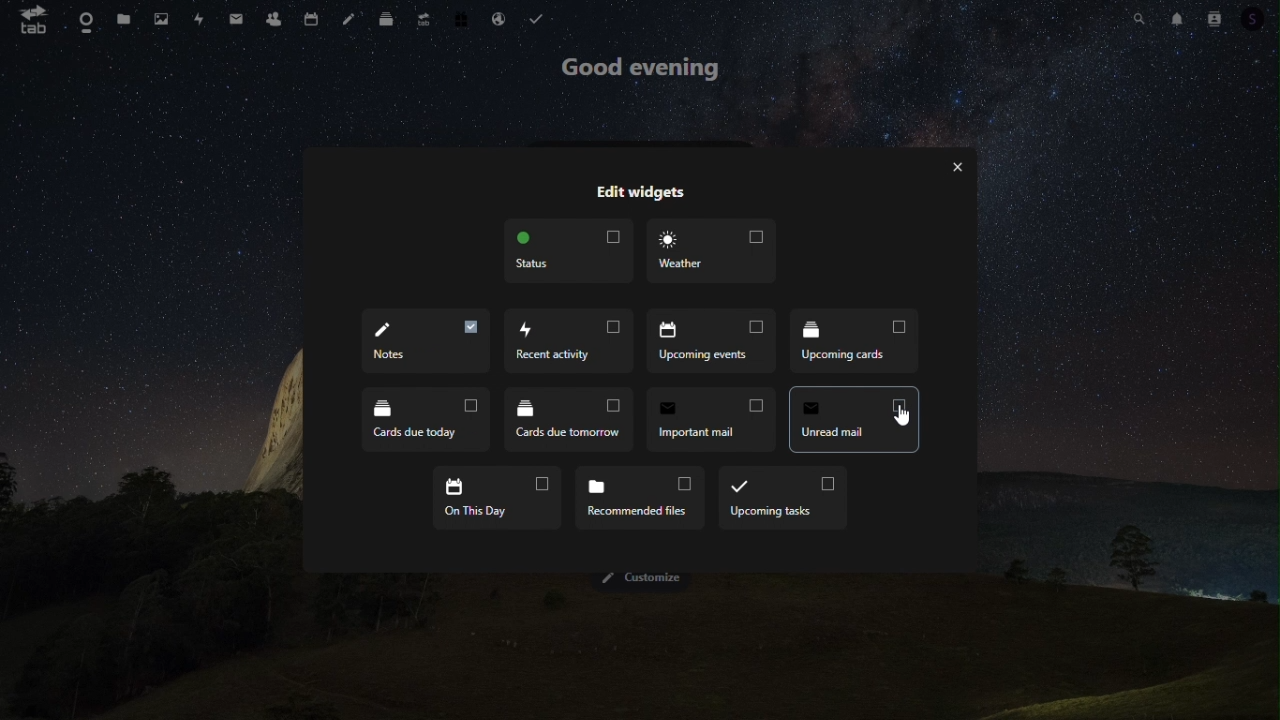 This screenshot has width=1280, height=720. What do you see at coordinates (497, 500) in the screenshot?
I see `on this day` at bounding box center [497, 500].